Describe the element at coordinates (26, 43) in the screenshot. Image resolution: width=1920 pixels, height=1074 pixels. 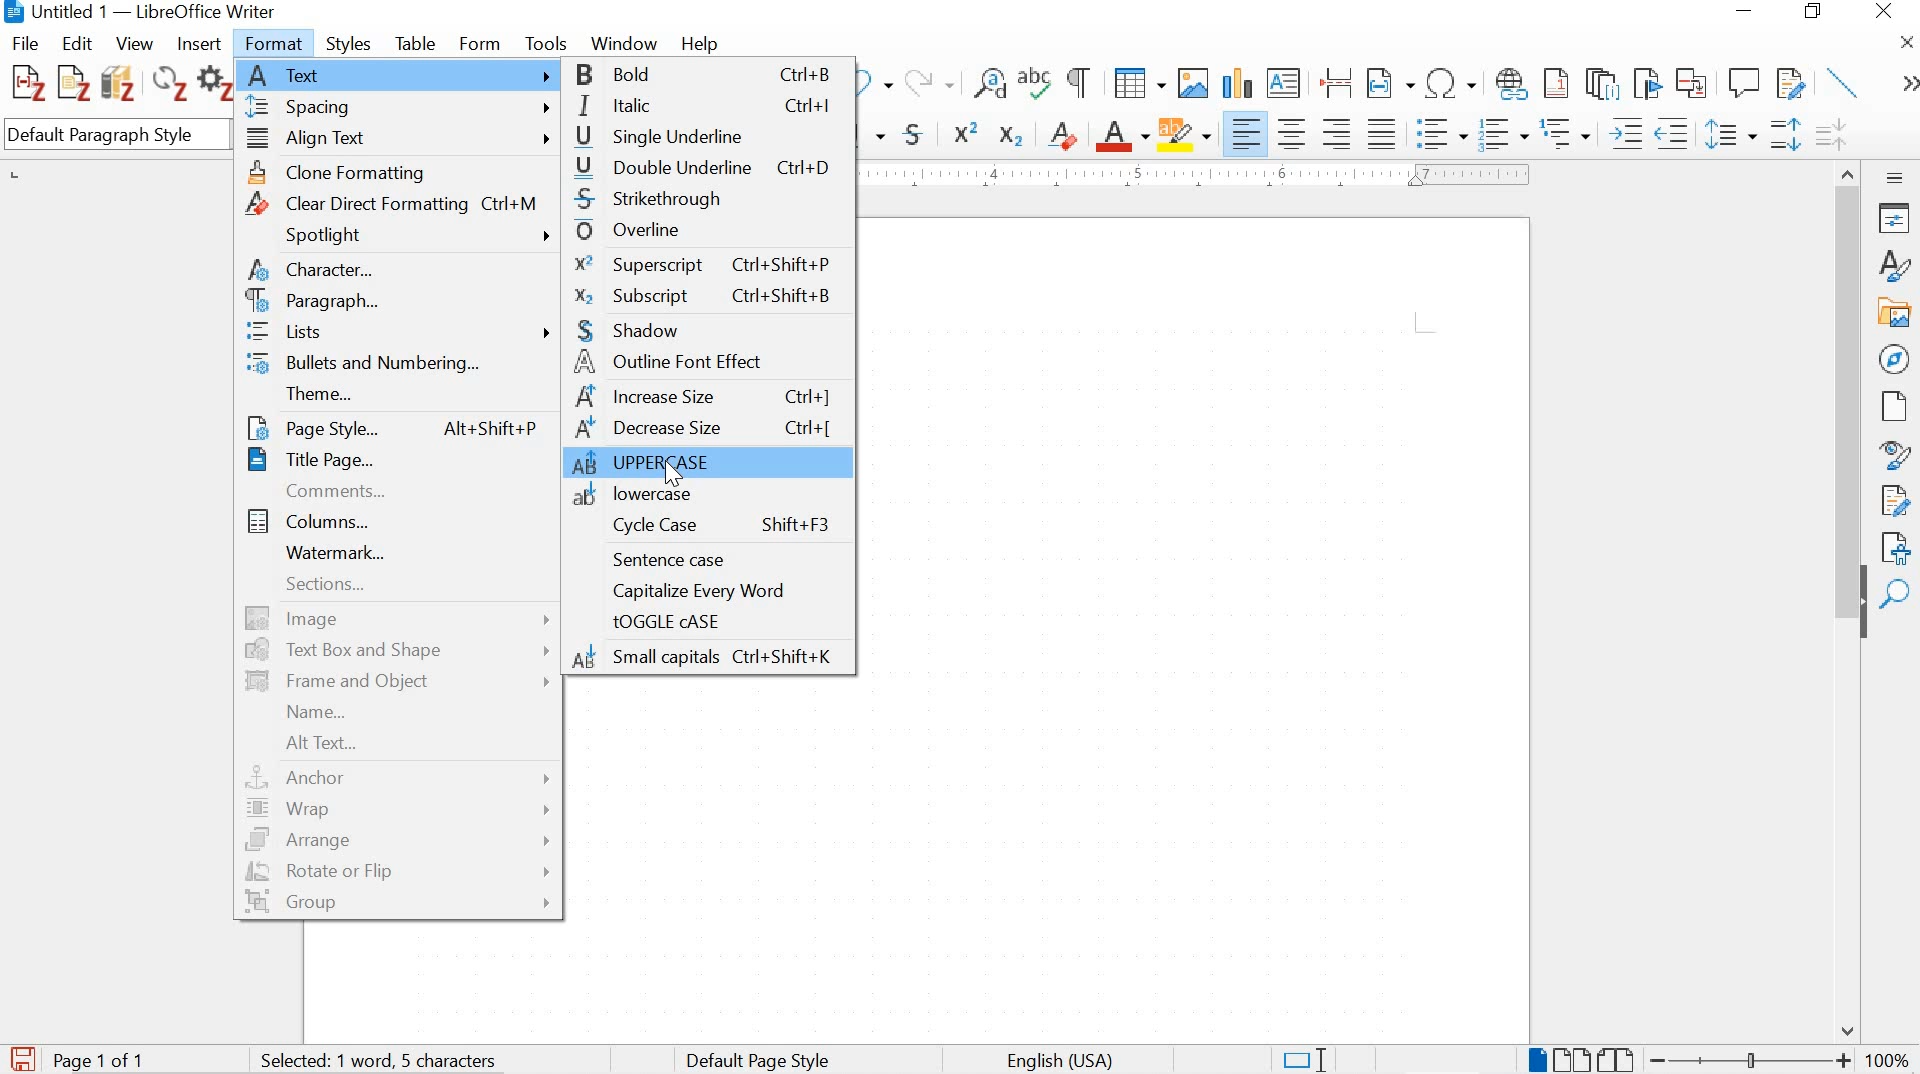
I see `file` at that location.